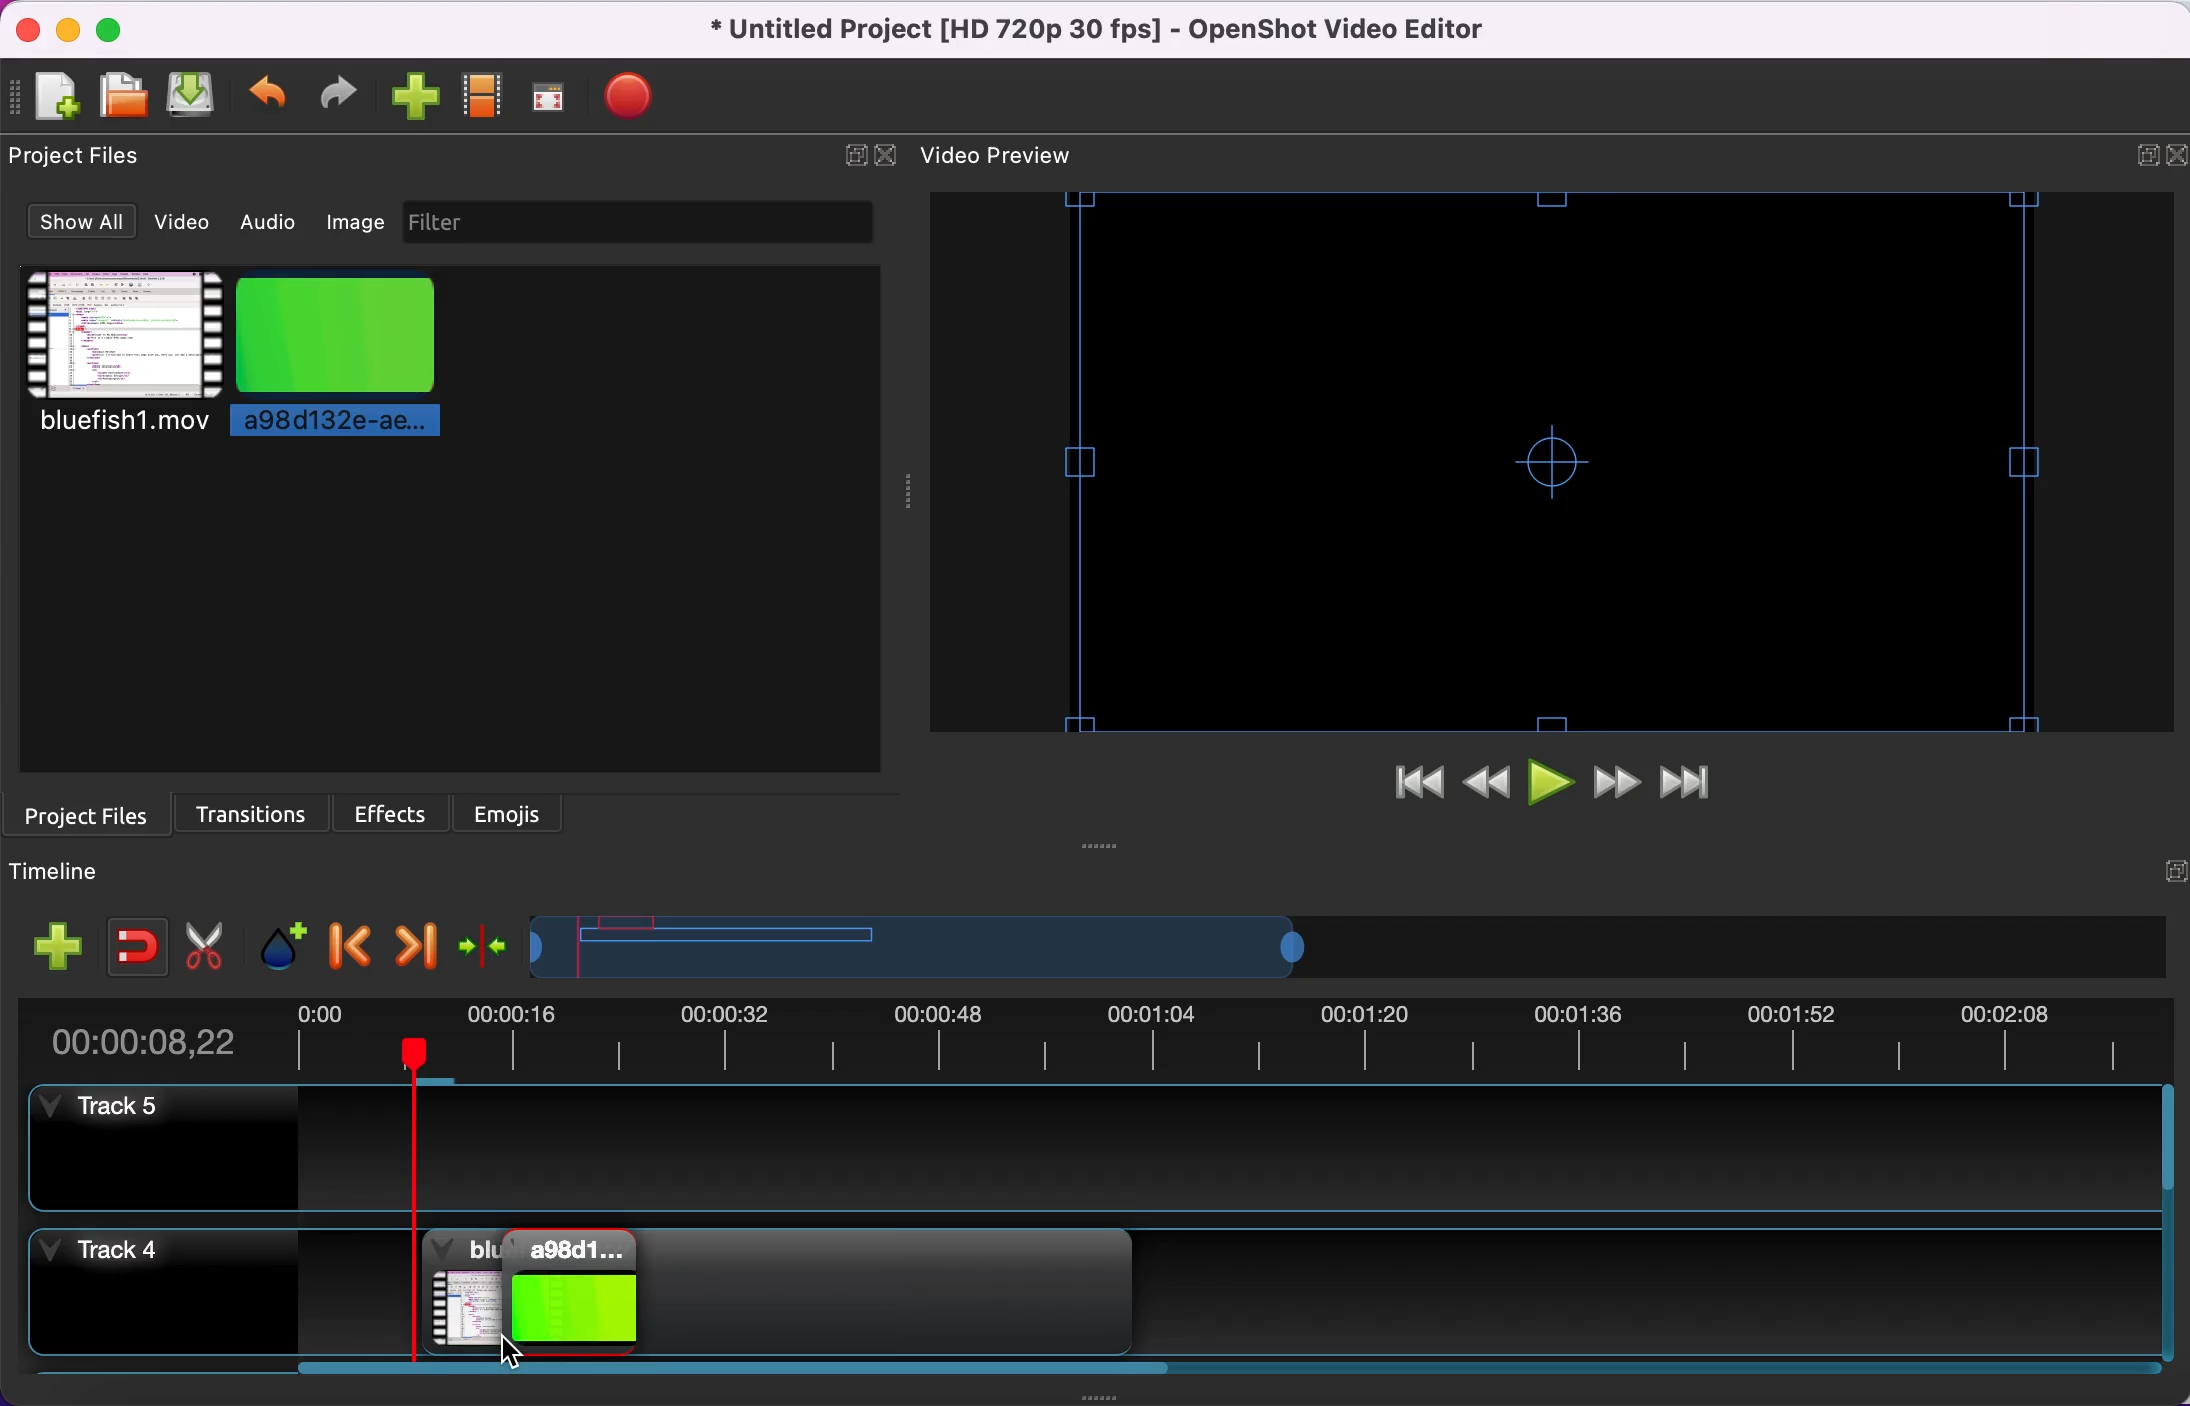  I want to click on fullscreen, so click(552, 98).